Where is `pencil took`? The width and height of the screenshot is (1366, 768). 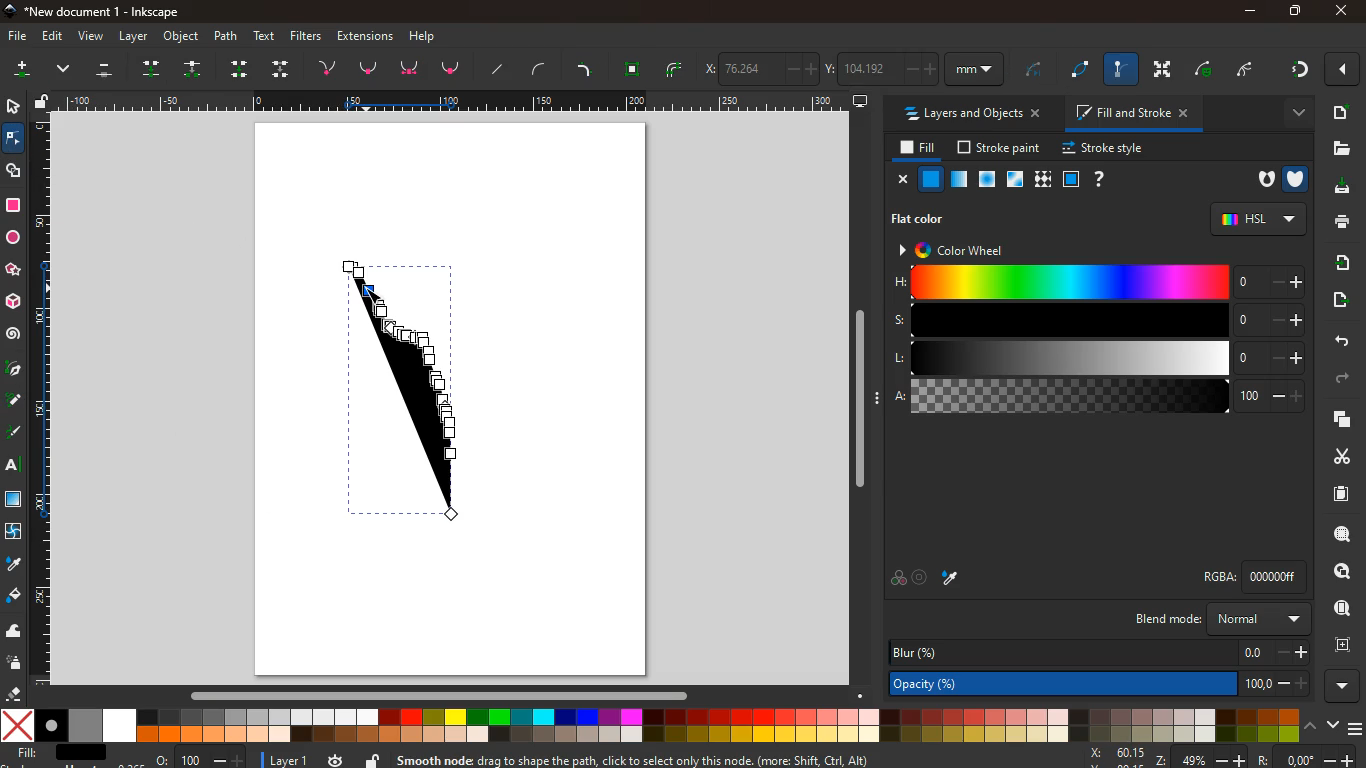 pencil took is located at coordinates (15, 400).